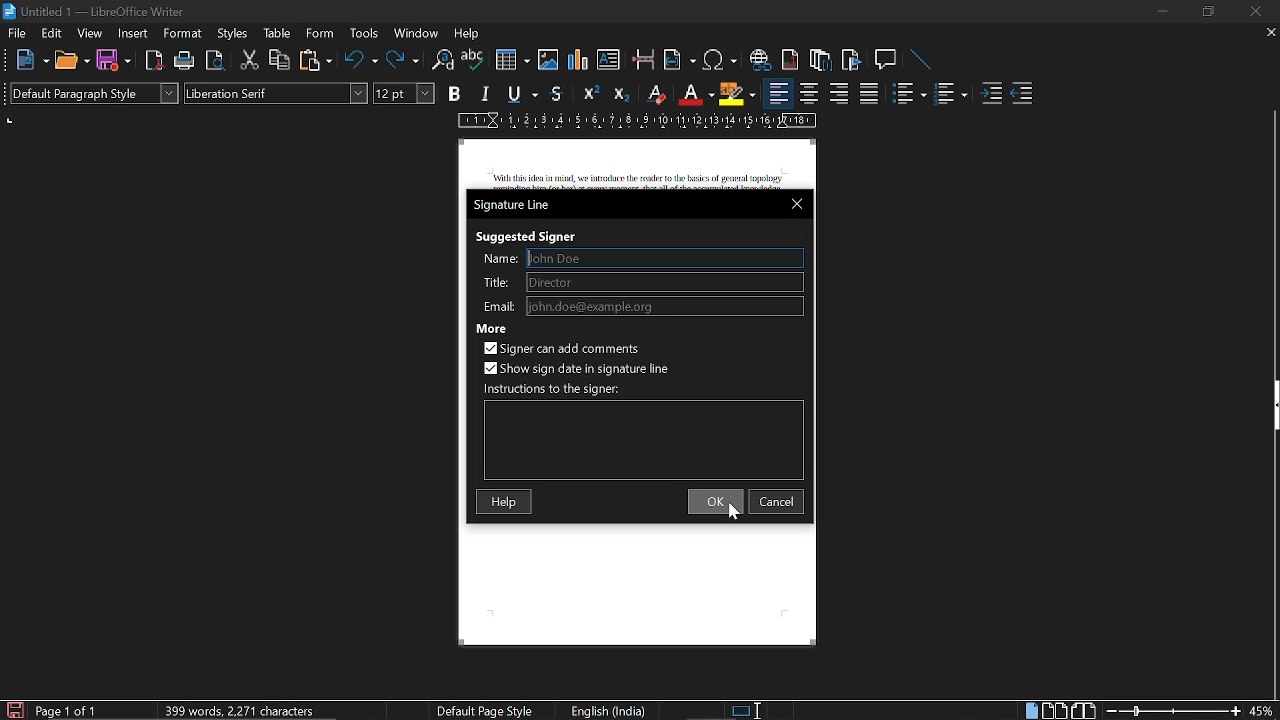  I want to click on file, so click(16, 33).